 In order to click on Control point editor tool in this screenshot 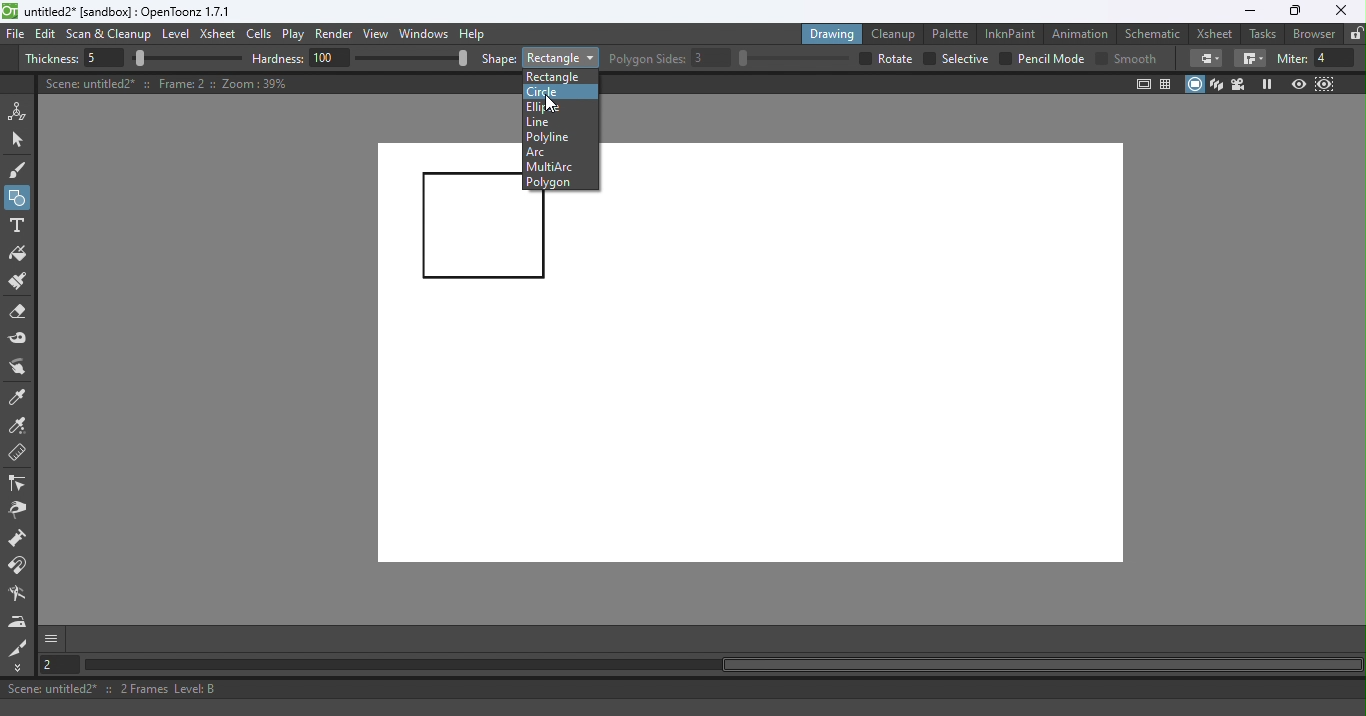, I will do `click(18, 485)`.